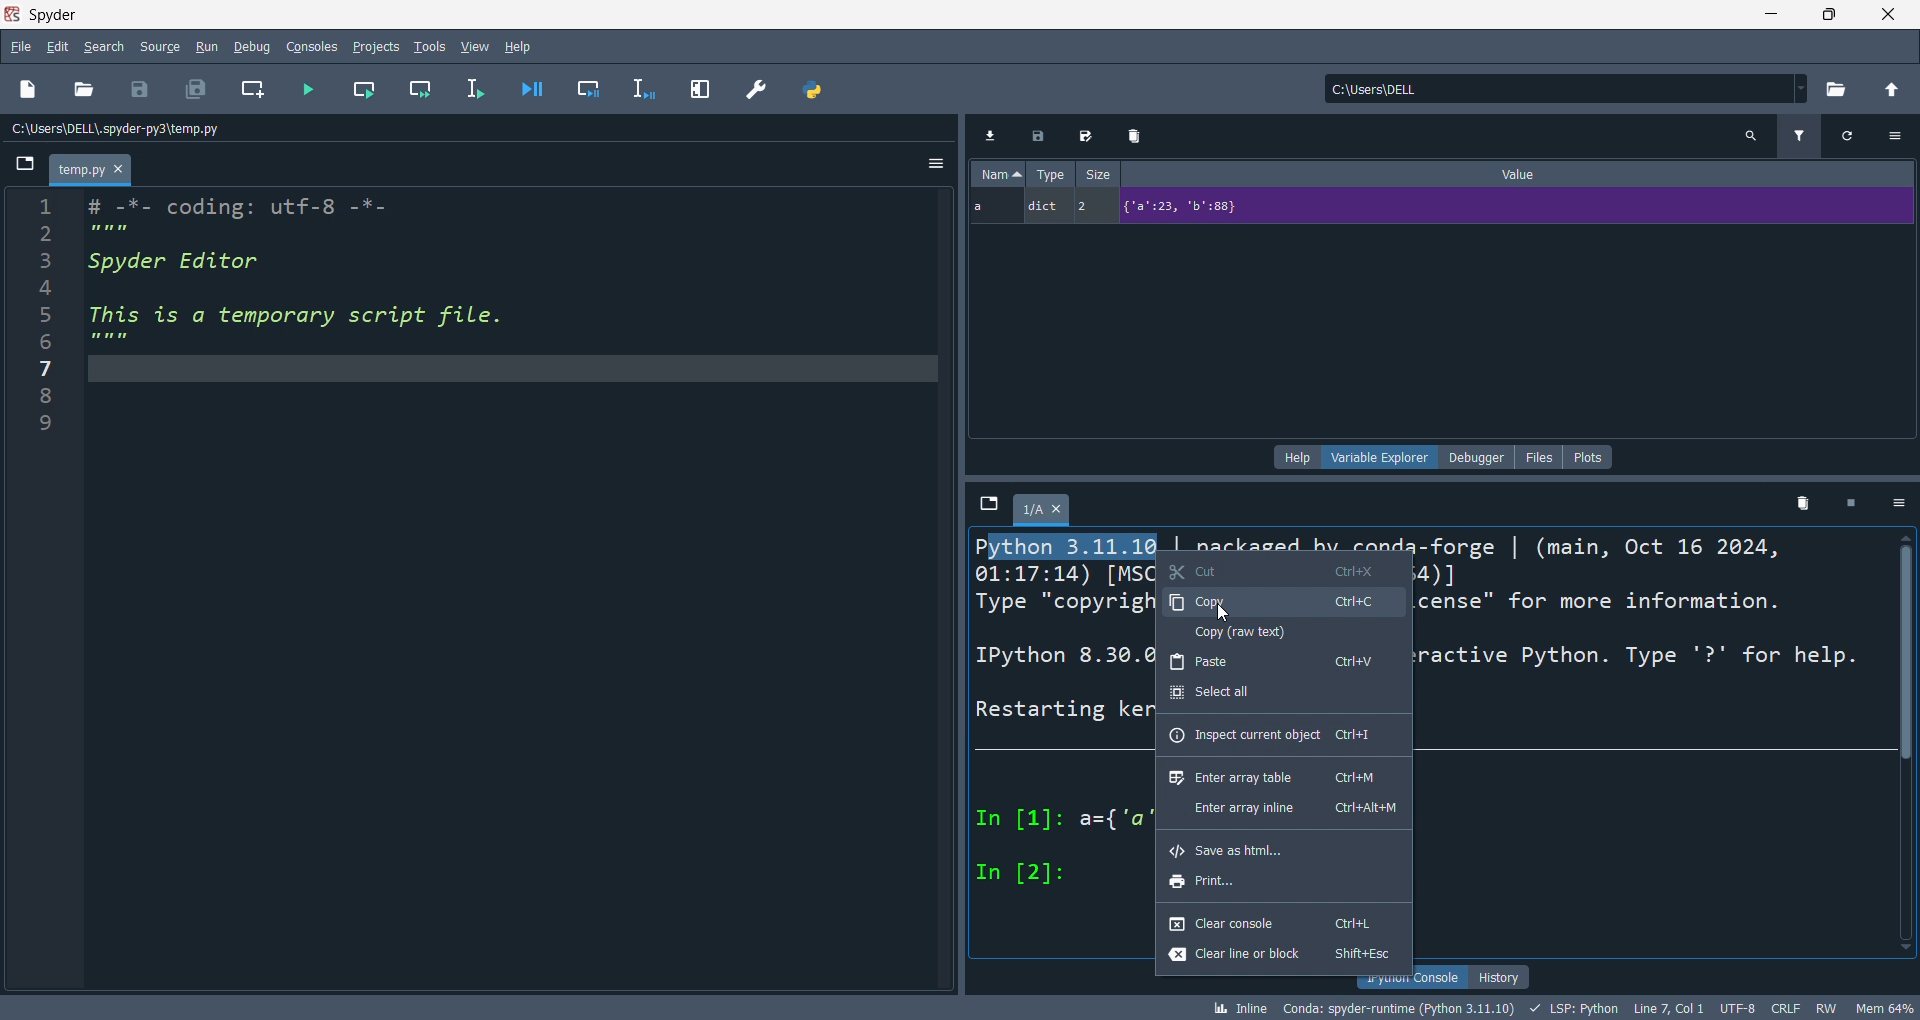  I want to click on browse tabs, so click(26, 168).